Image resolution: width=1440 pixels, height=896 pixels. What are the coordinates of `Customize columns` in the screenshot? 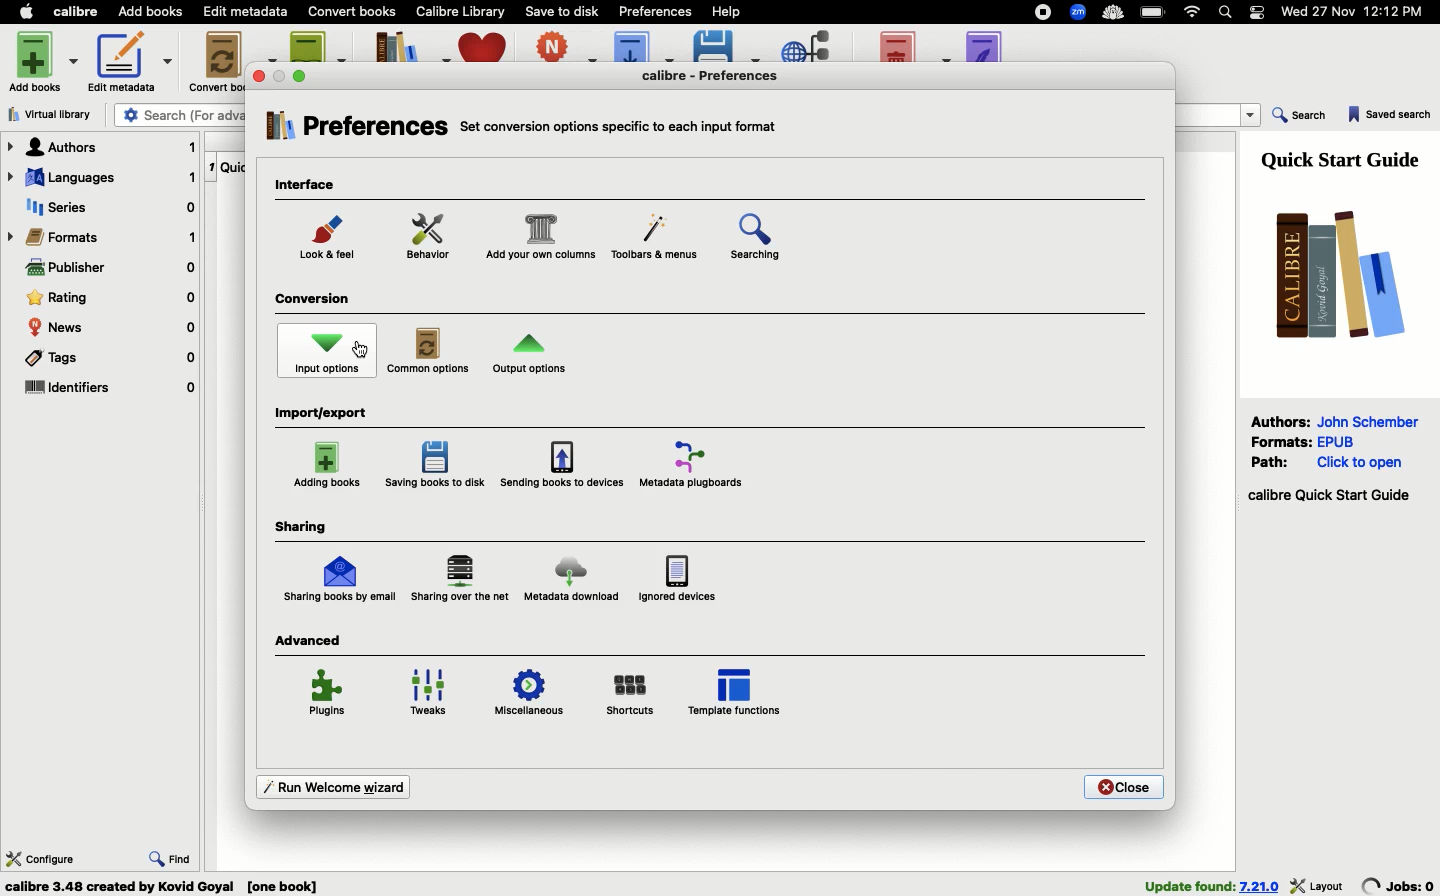 It's located at (540, 239).